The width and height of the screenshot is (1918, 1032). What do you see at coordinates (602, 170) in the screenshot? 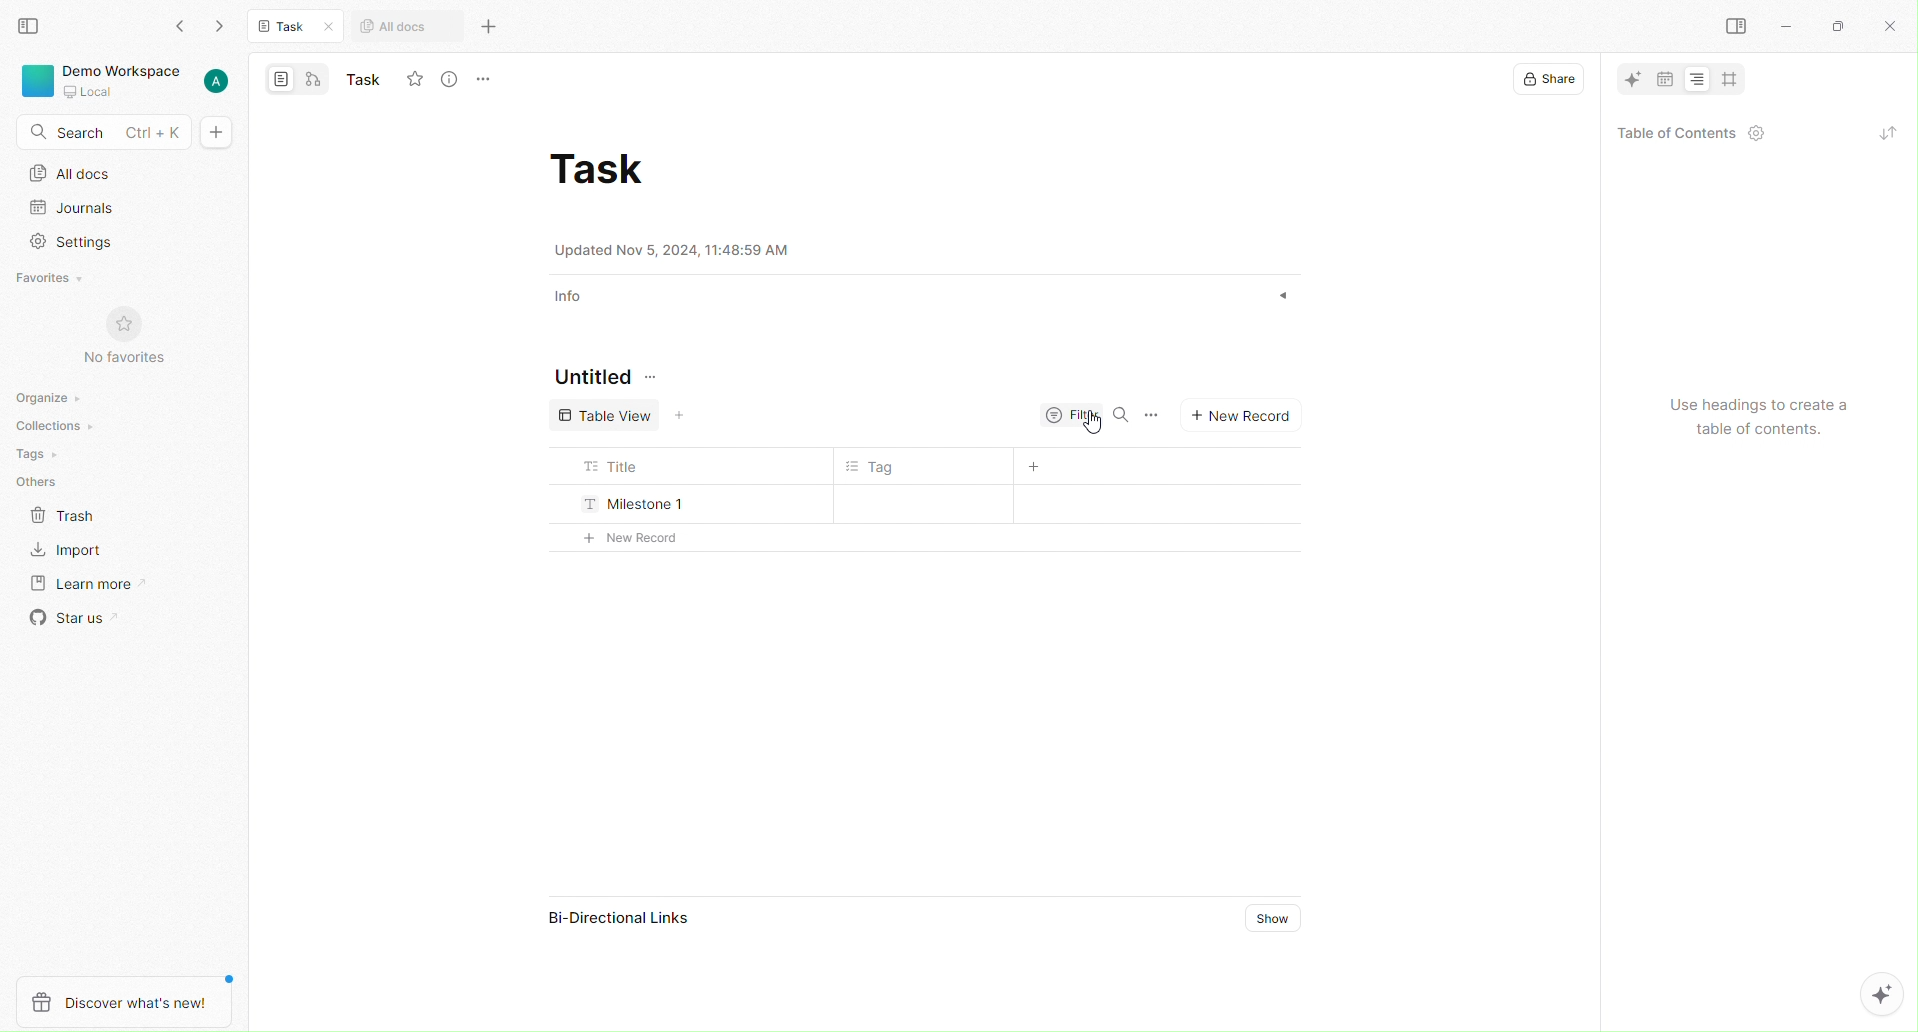
I see `Task` at bounding box center [602, 170].